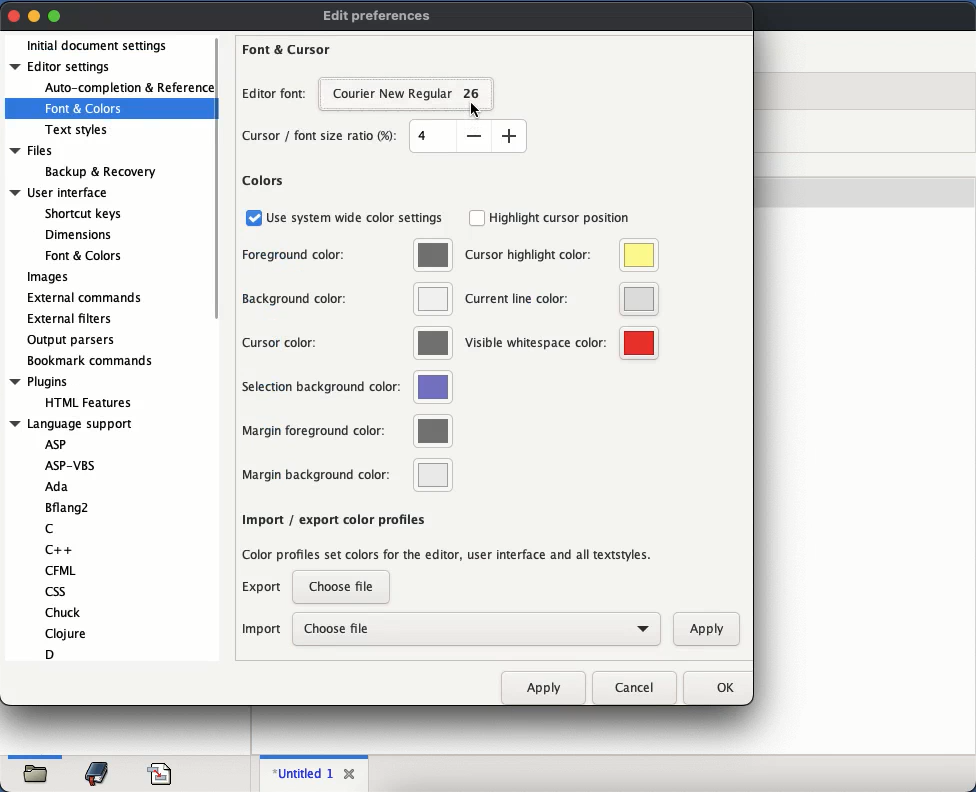 The image size is (976, 792). What do you see at coordinates (561, 218) in the screenshot?
I see `highlight cursor position` at bounding box center [561, 218].